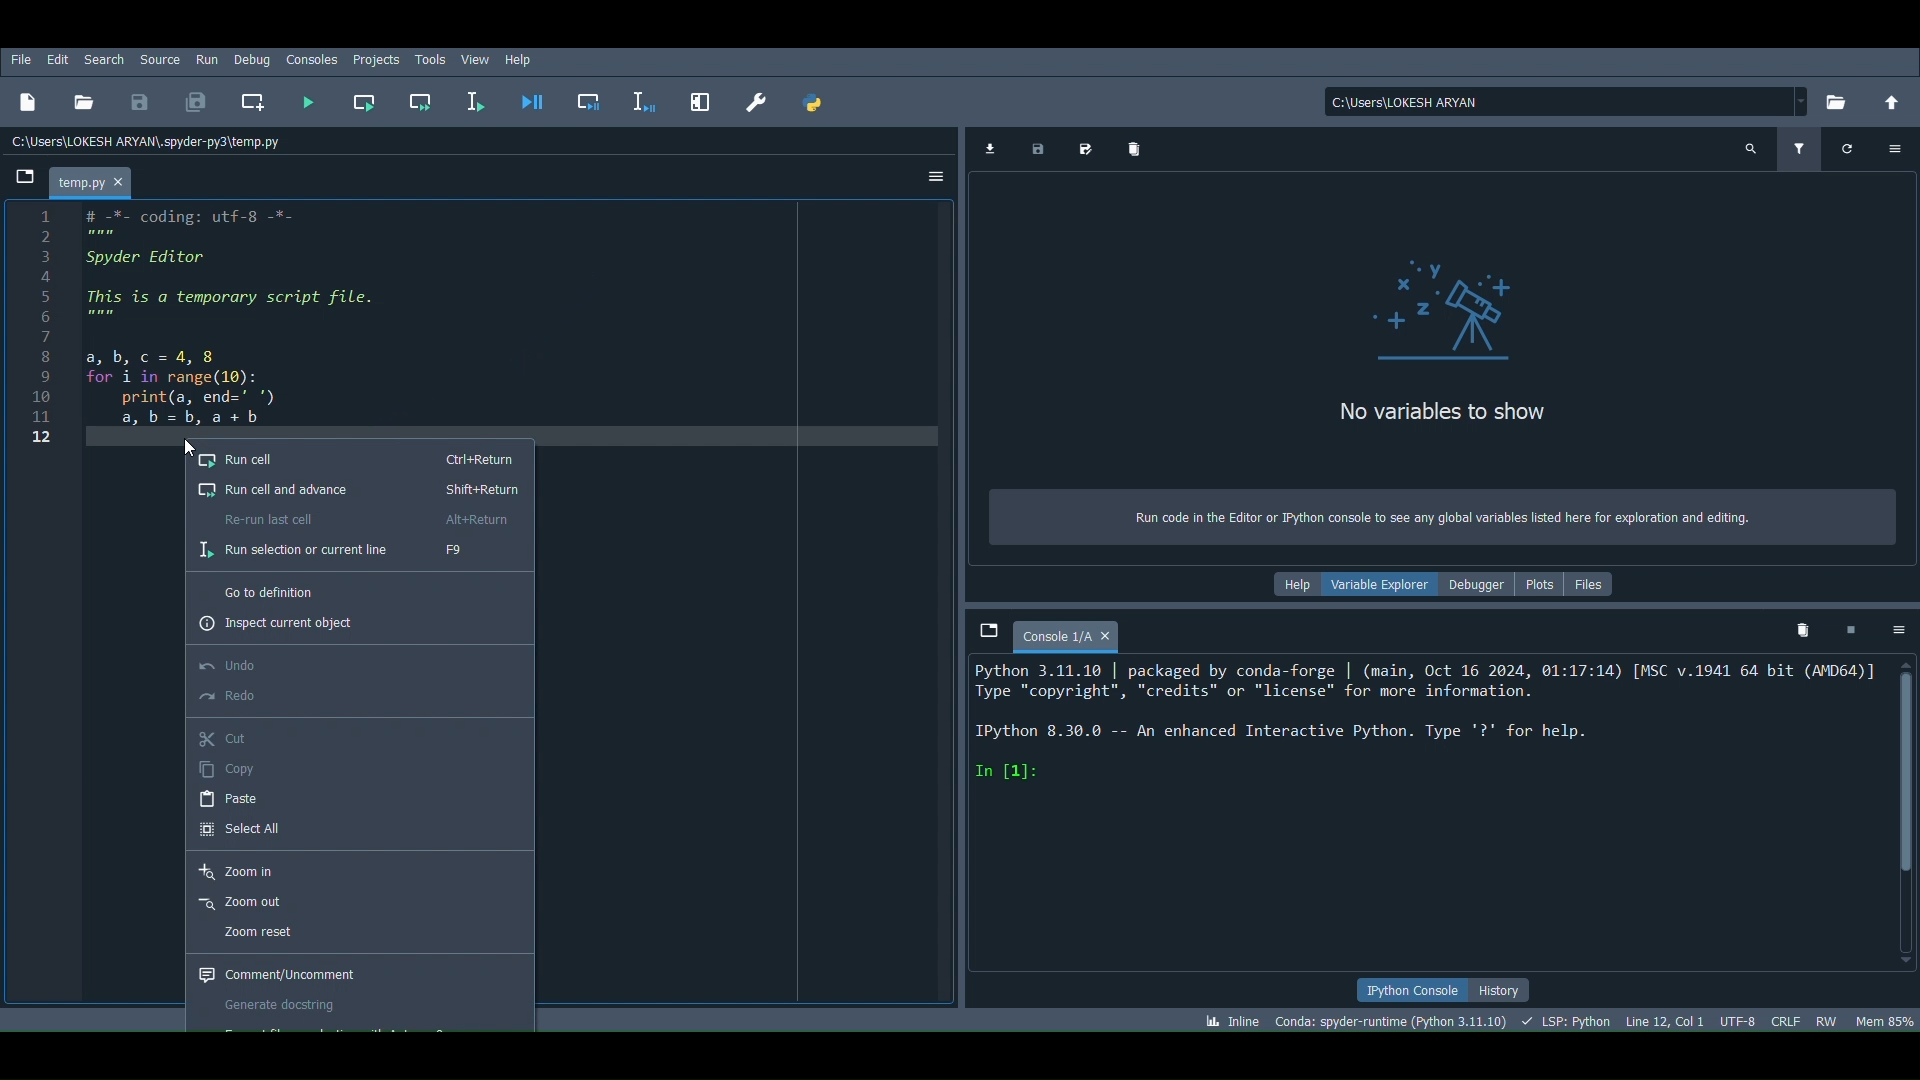  What do you see at coordinates (1850, 630) in the screenshot?
I see `Interrupt kernel` at bounding box center [1850, 630].